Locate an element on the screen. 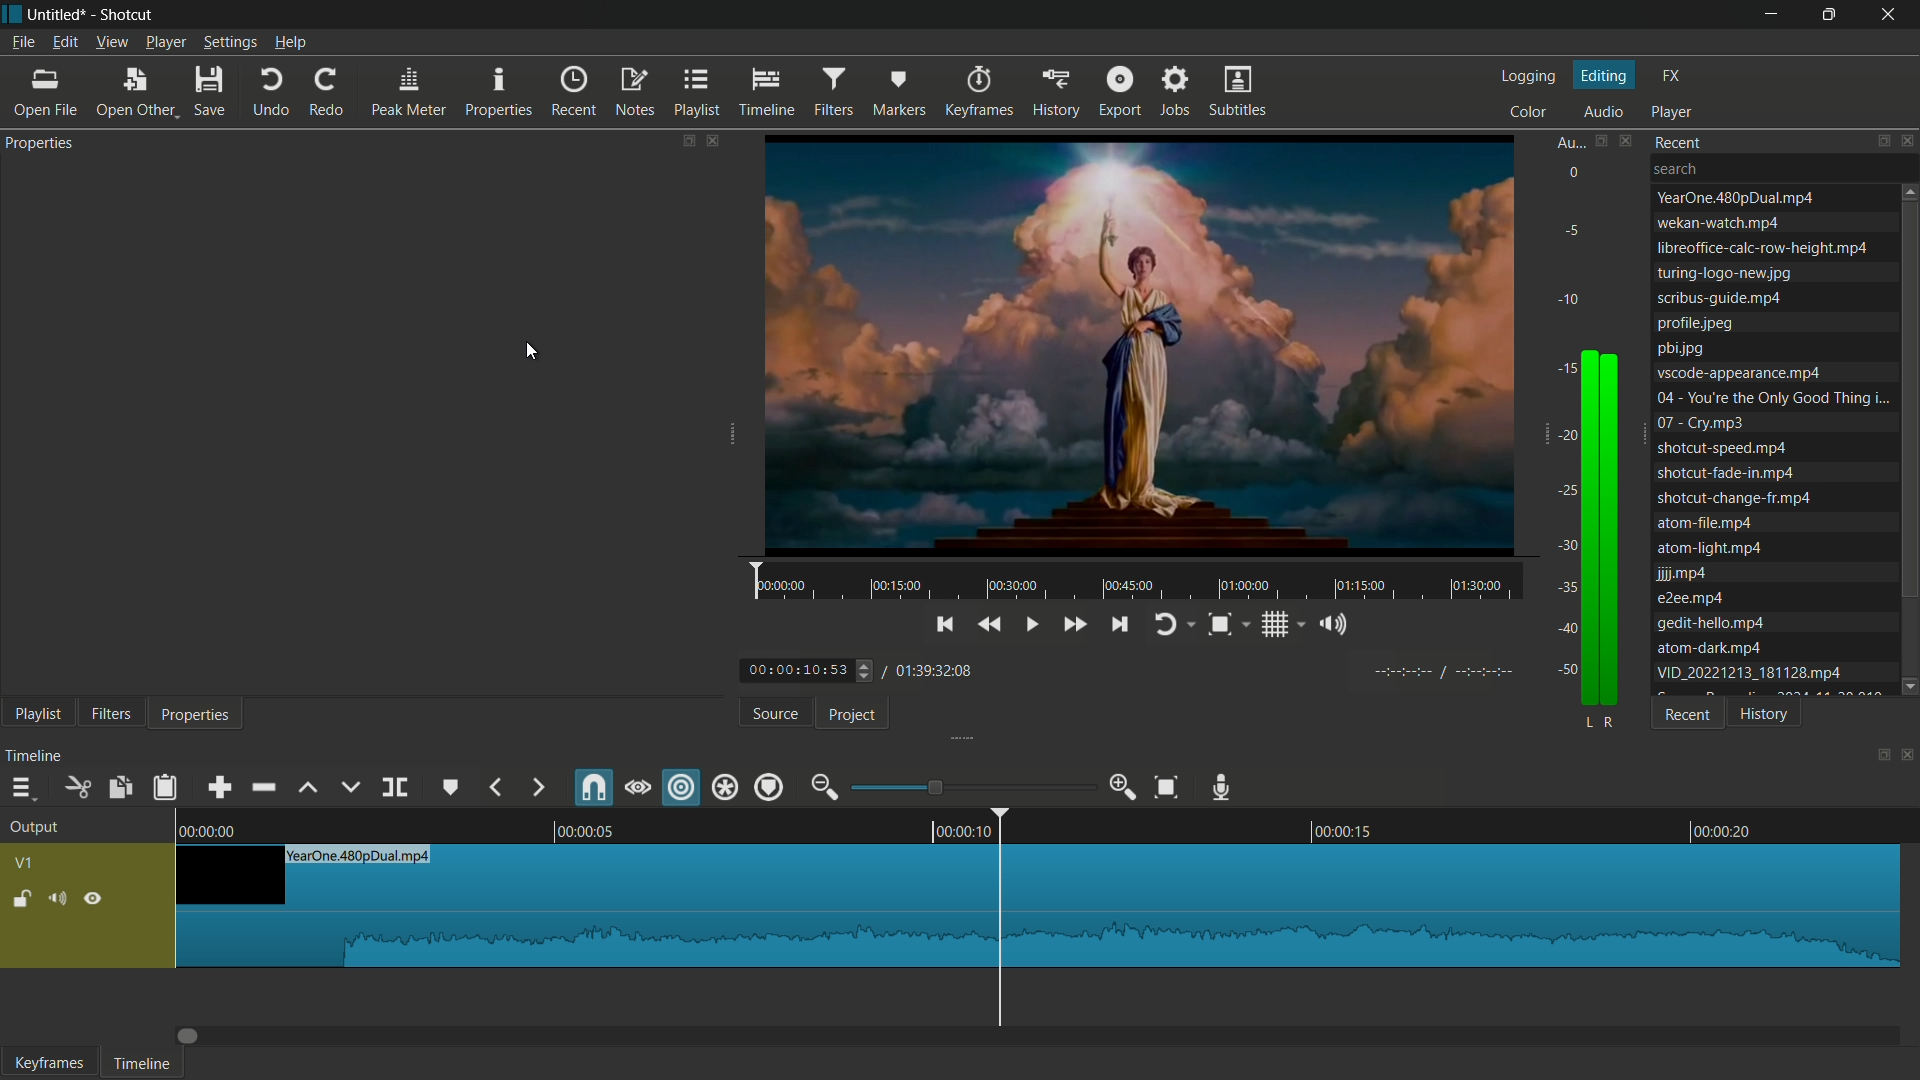 The height and width of the screenshot is (1080, 1920). L is located at coordinates (1587, 723).